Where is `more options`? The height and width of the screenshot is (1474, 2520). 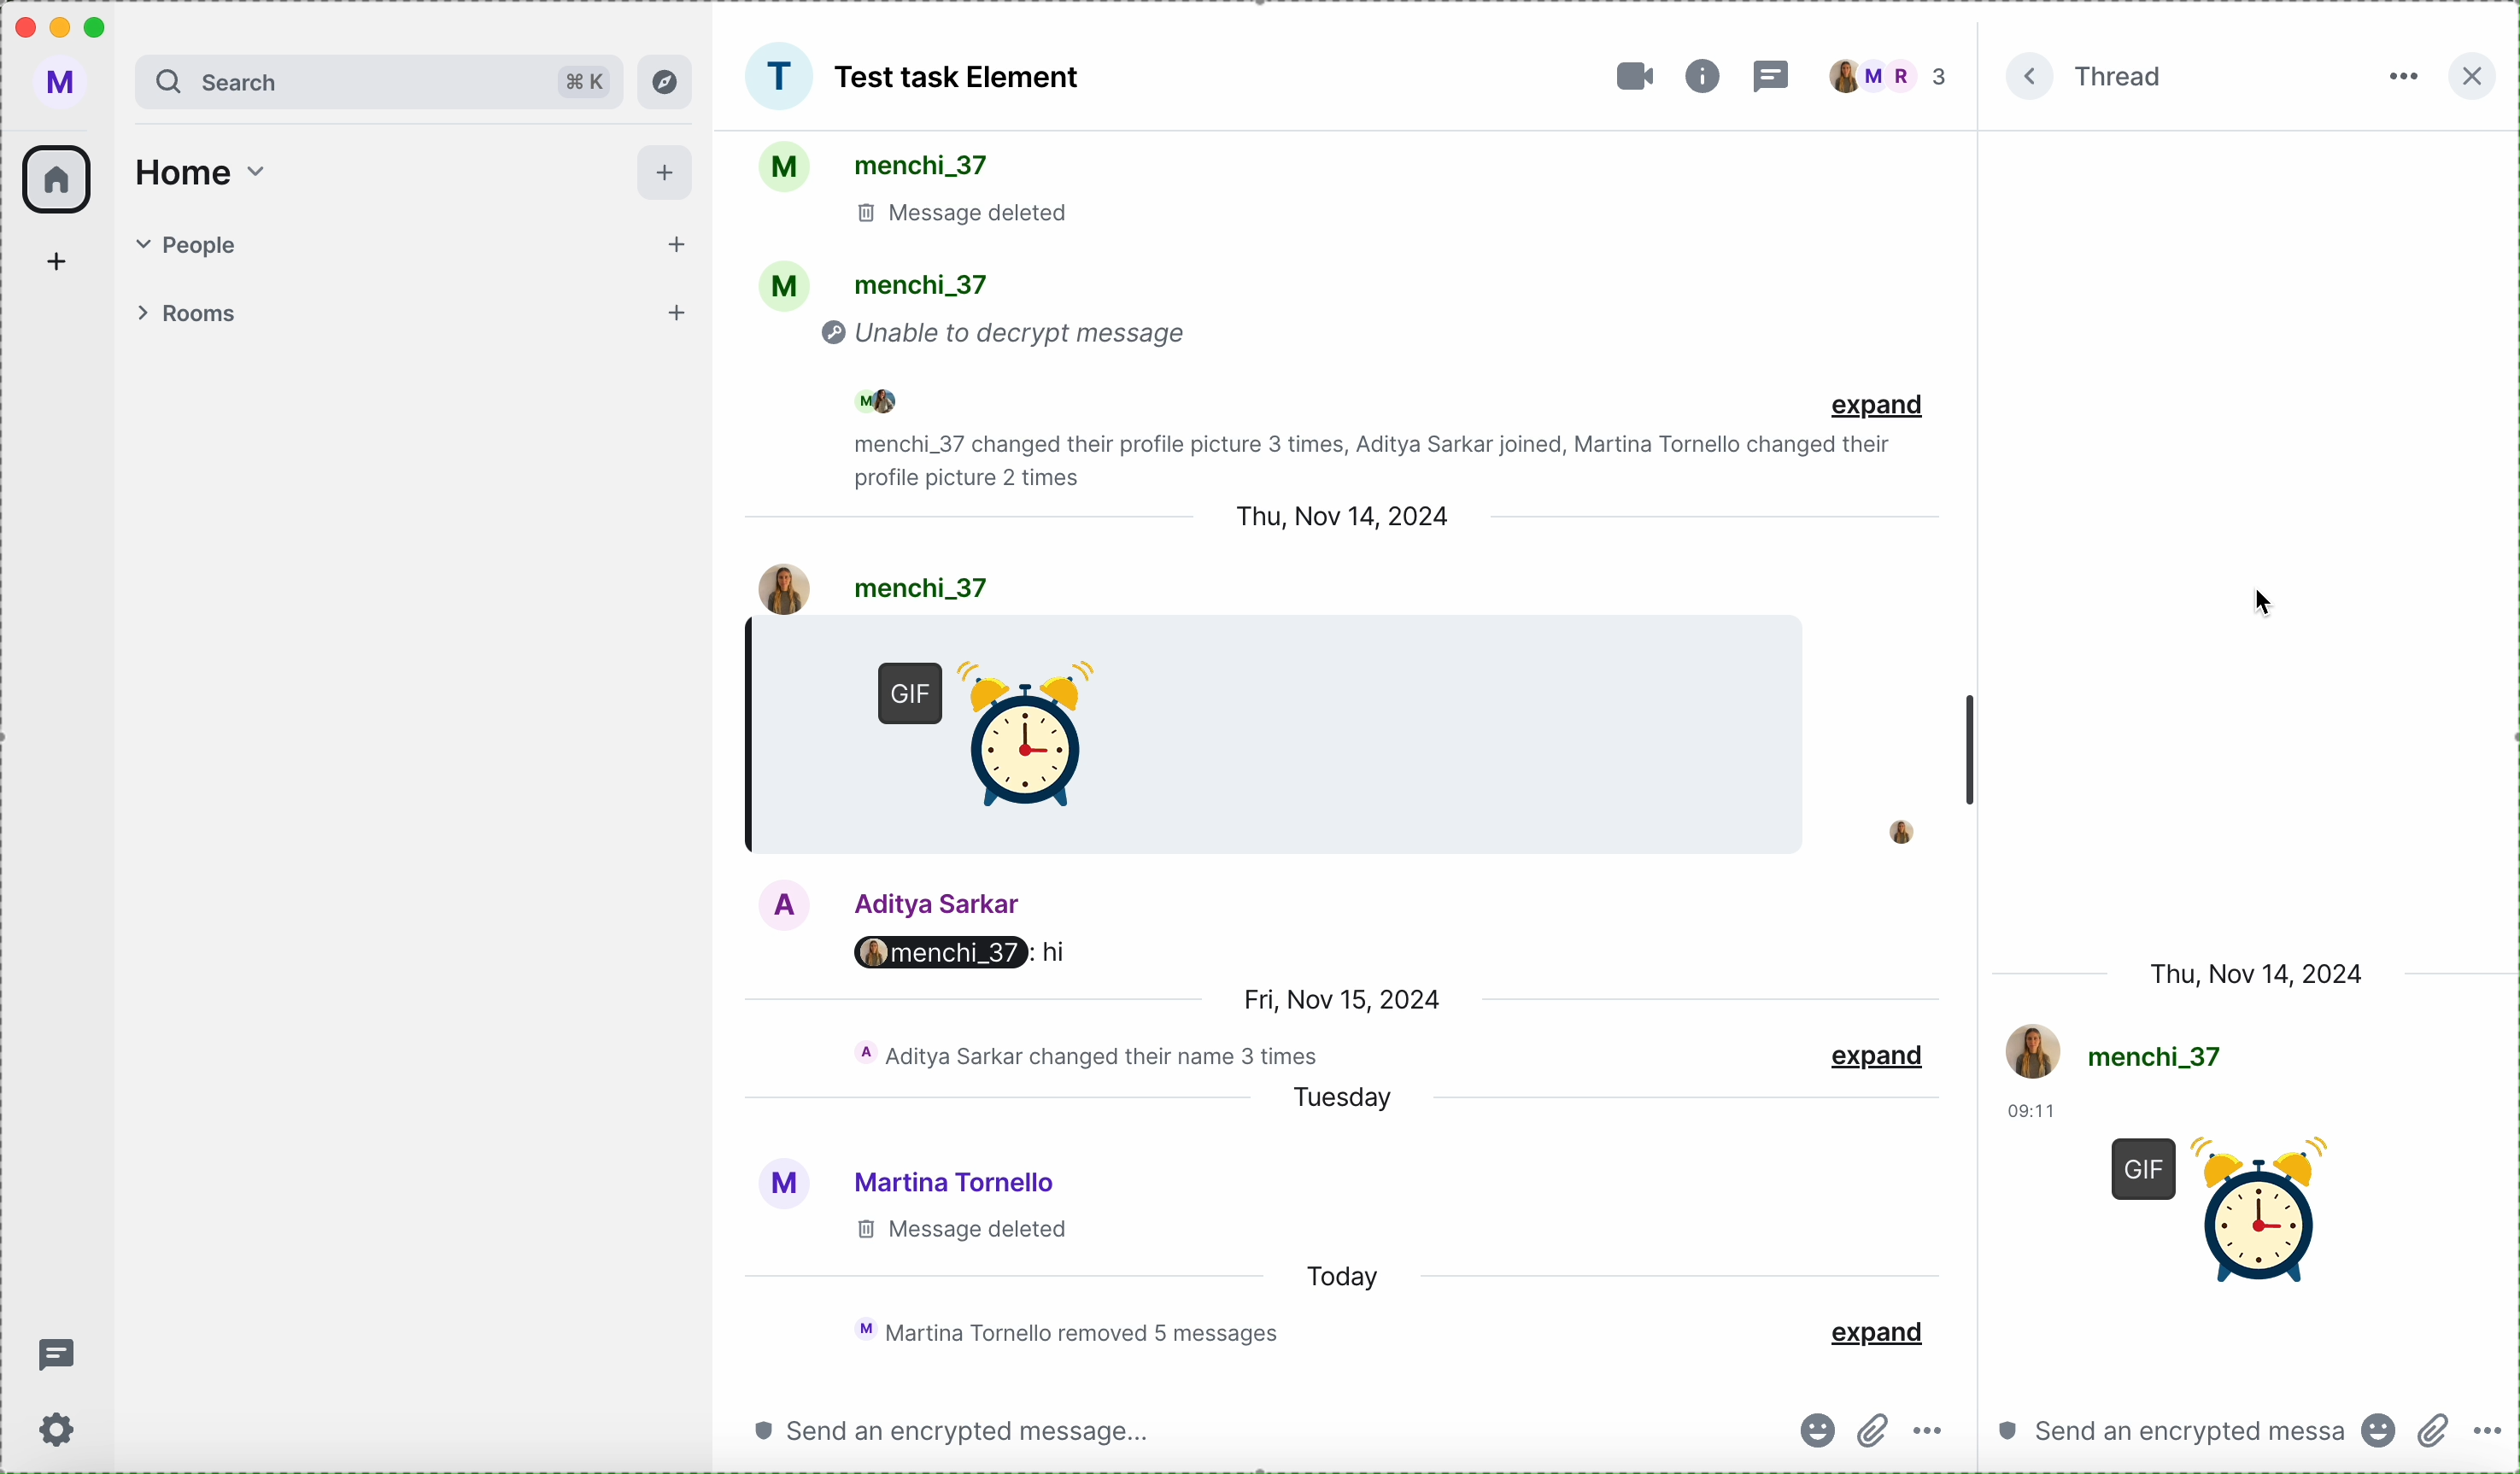
more options is located at coordinates (2400, 78).